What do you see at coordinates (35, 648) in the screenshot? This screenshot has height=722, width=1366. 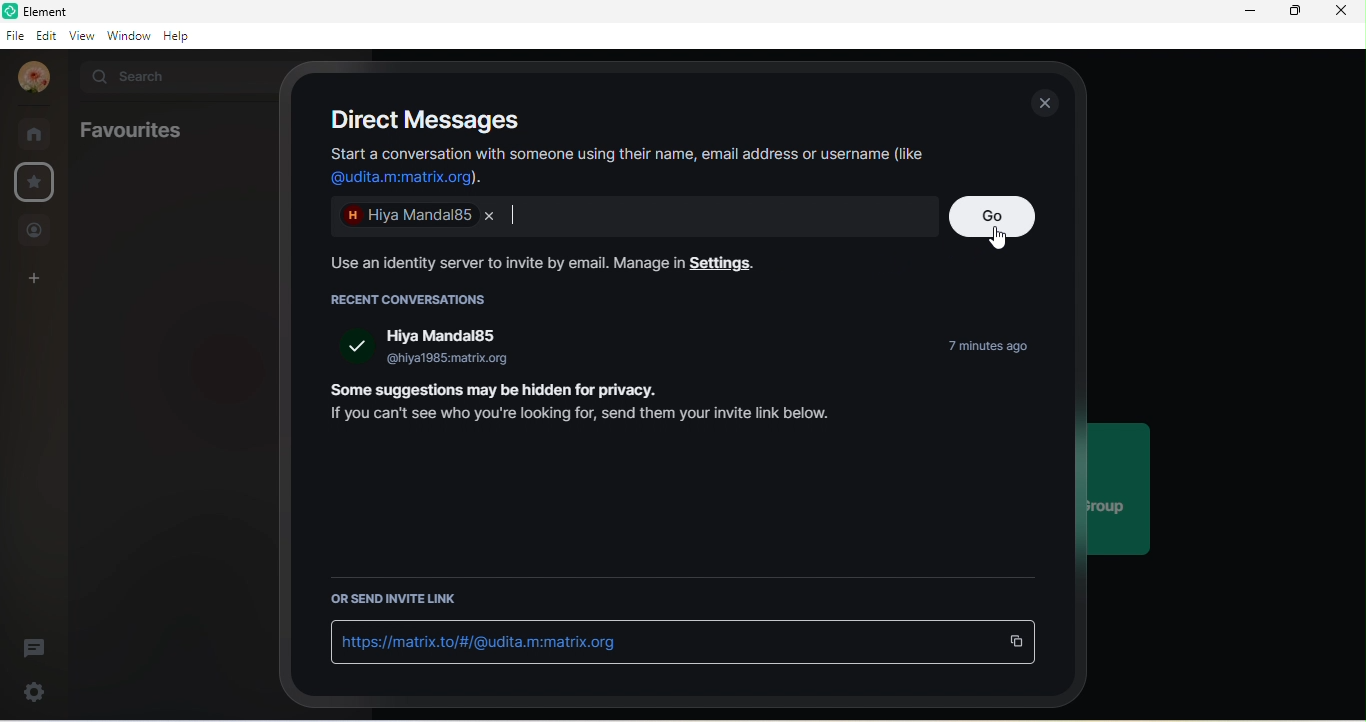 I see `thread` at bounding box center [35, 648].